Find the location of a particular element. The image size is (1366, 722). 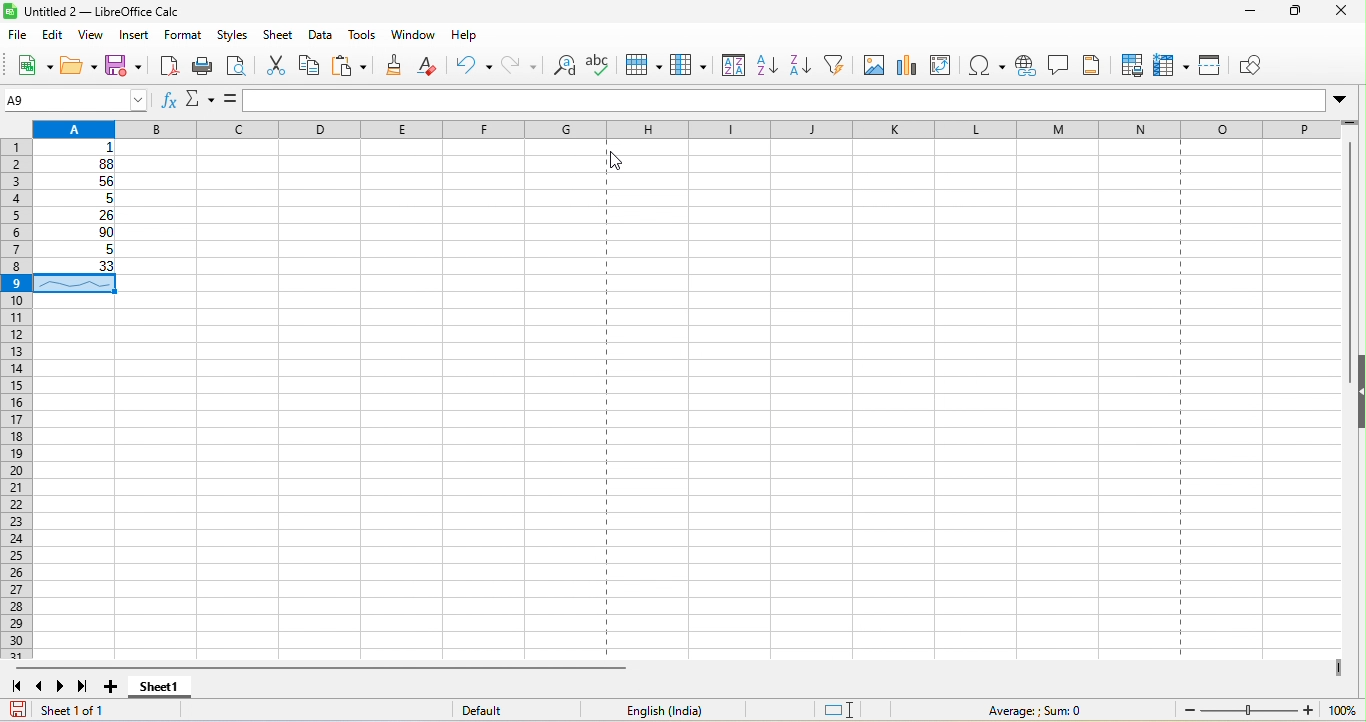

new is located at coordinates (28, 64).